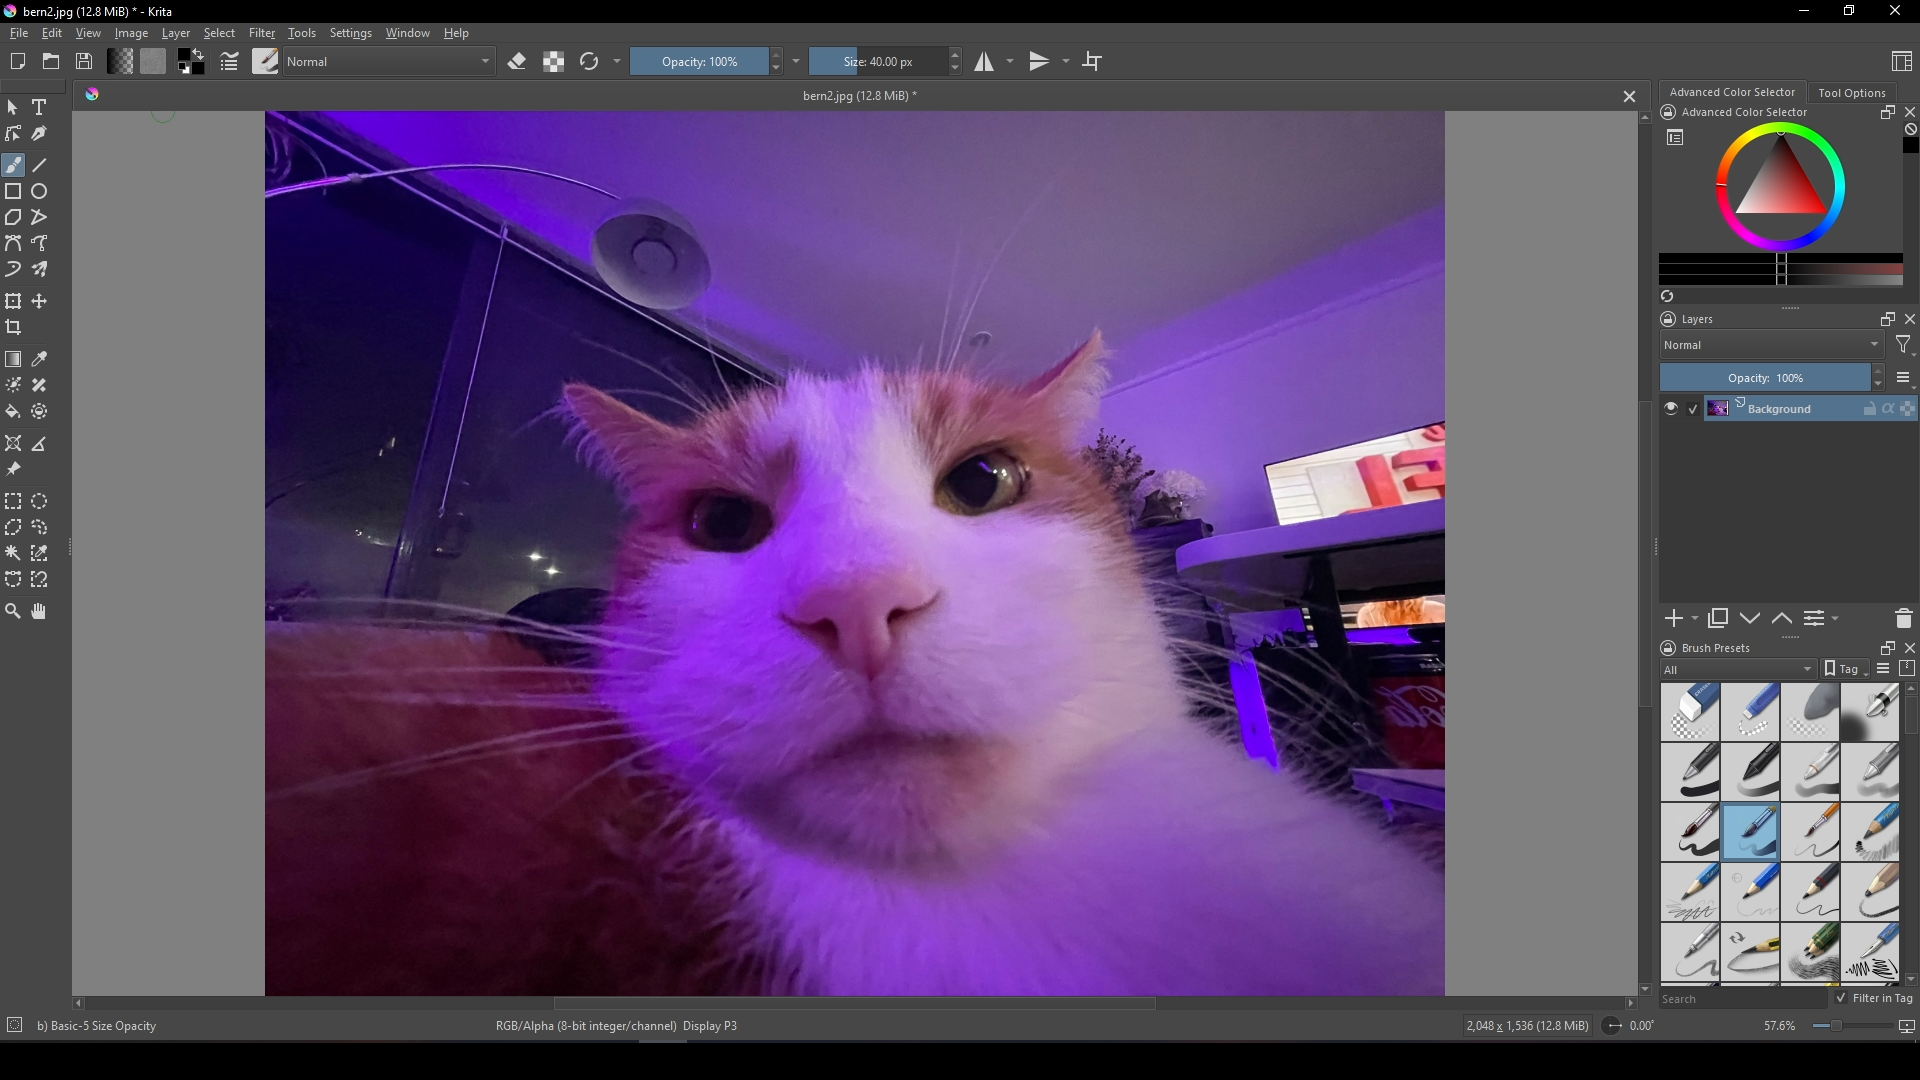 This screenshot has width=1920, height=1080. I want to click on Image options 2, so click(800, 60).